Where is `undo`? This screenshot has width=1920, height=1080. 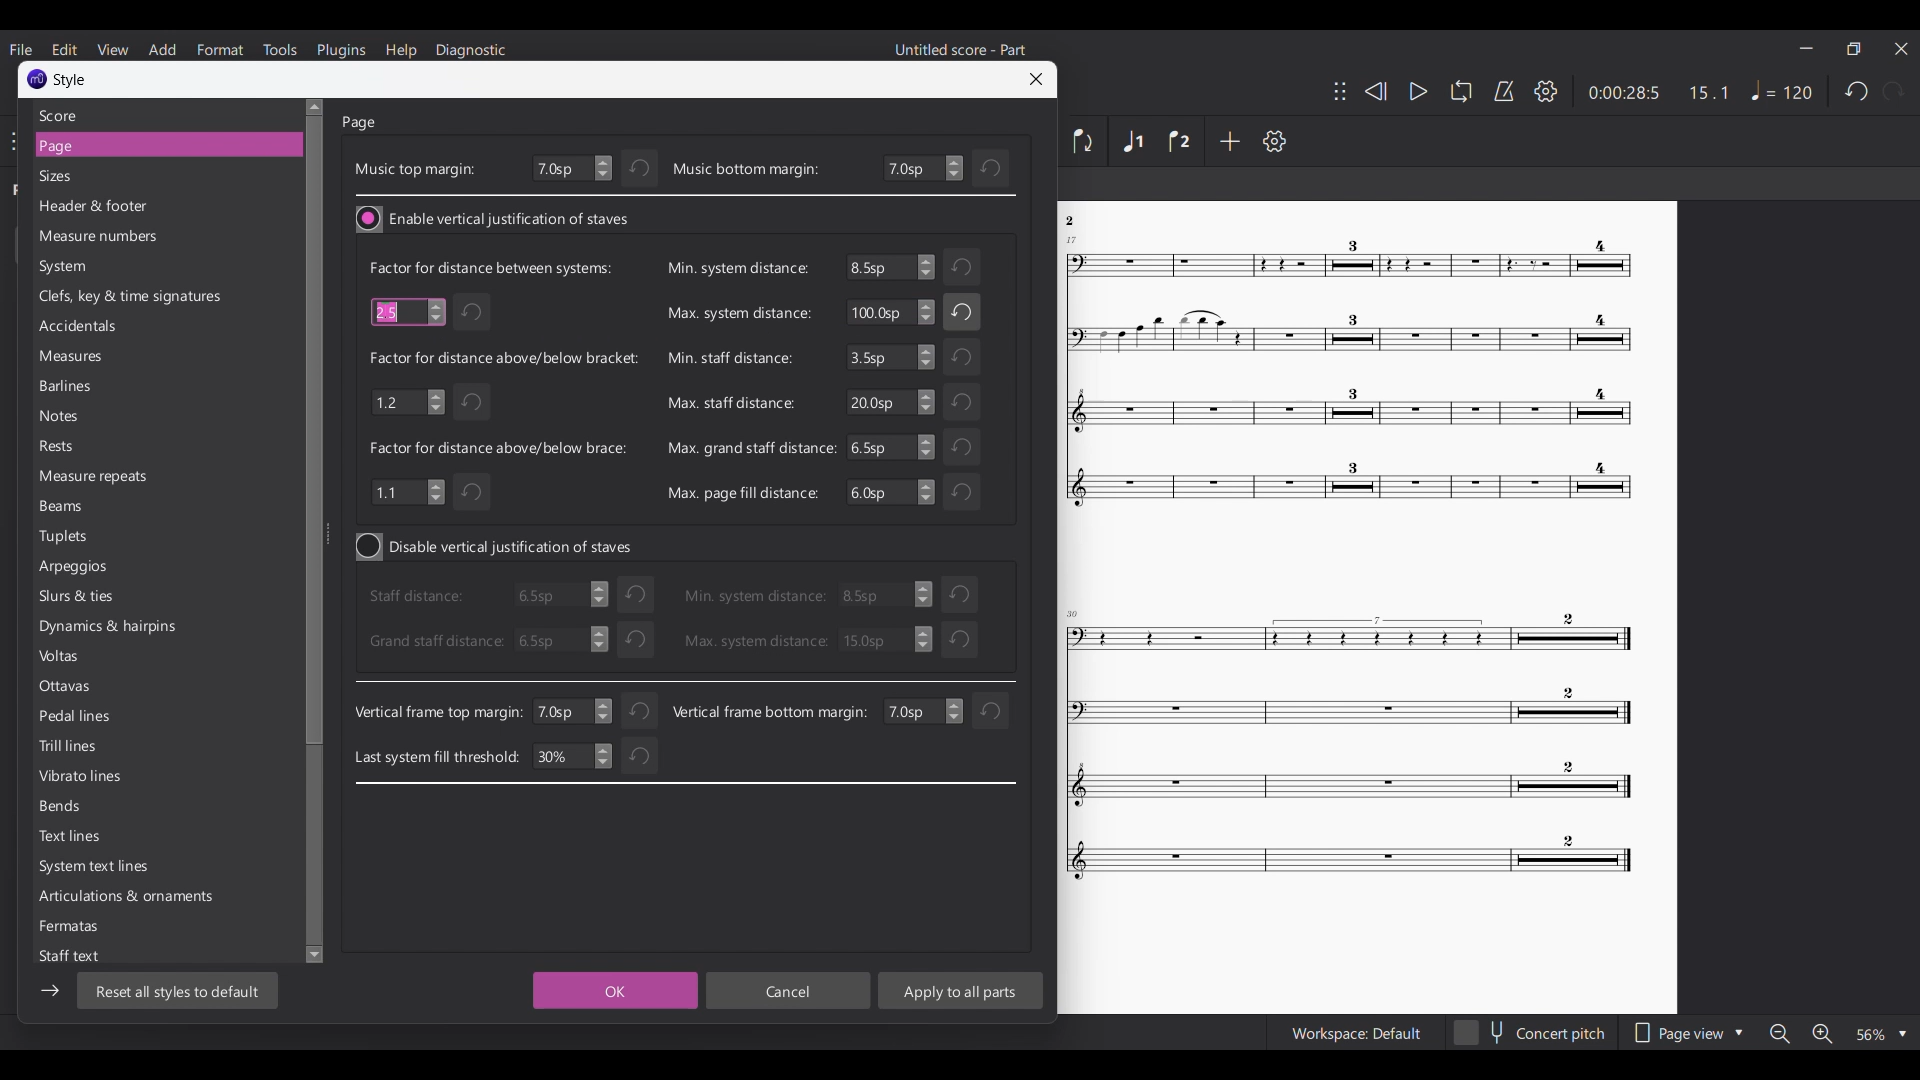
undo is located at coordinates (635, 594).